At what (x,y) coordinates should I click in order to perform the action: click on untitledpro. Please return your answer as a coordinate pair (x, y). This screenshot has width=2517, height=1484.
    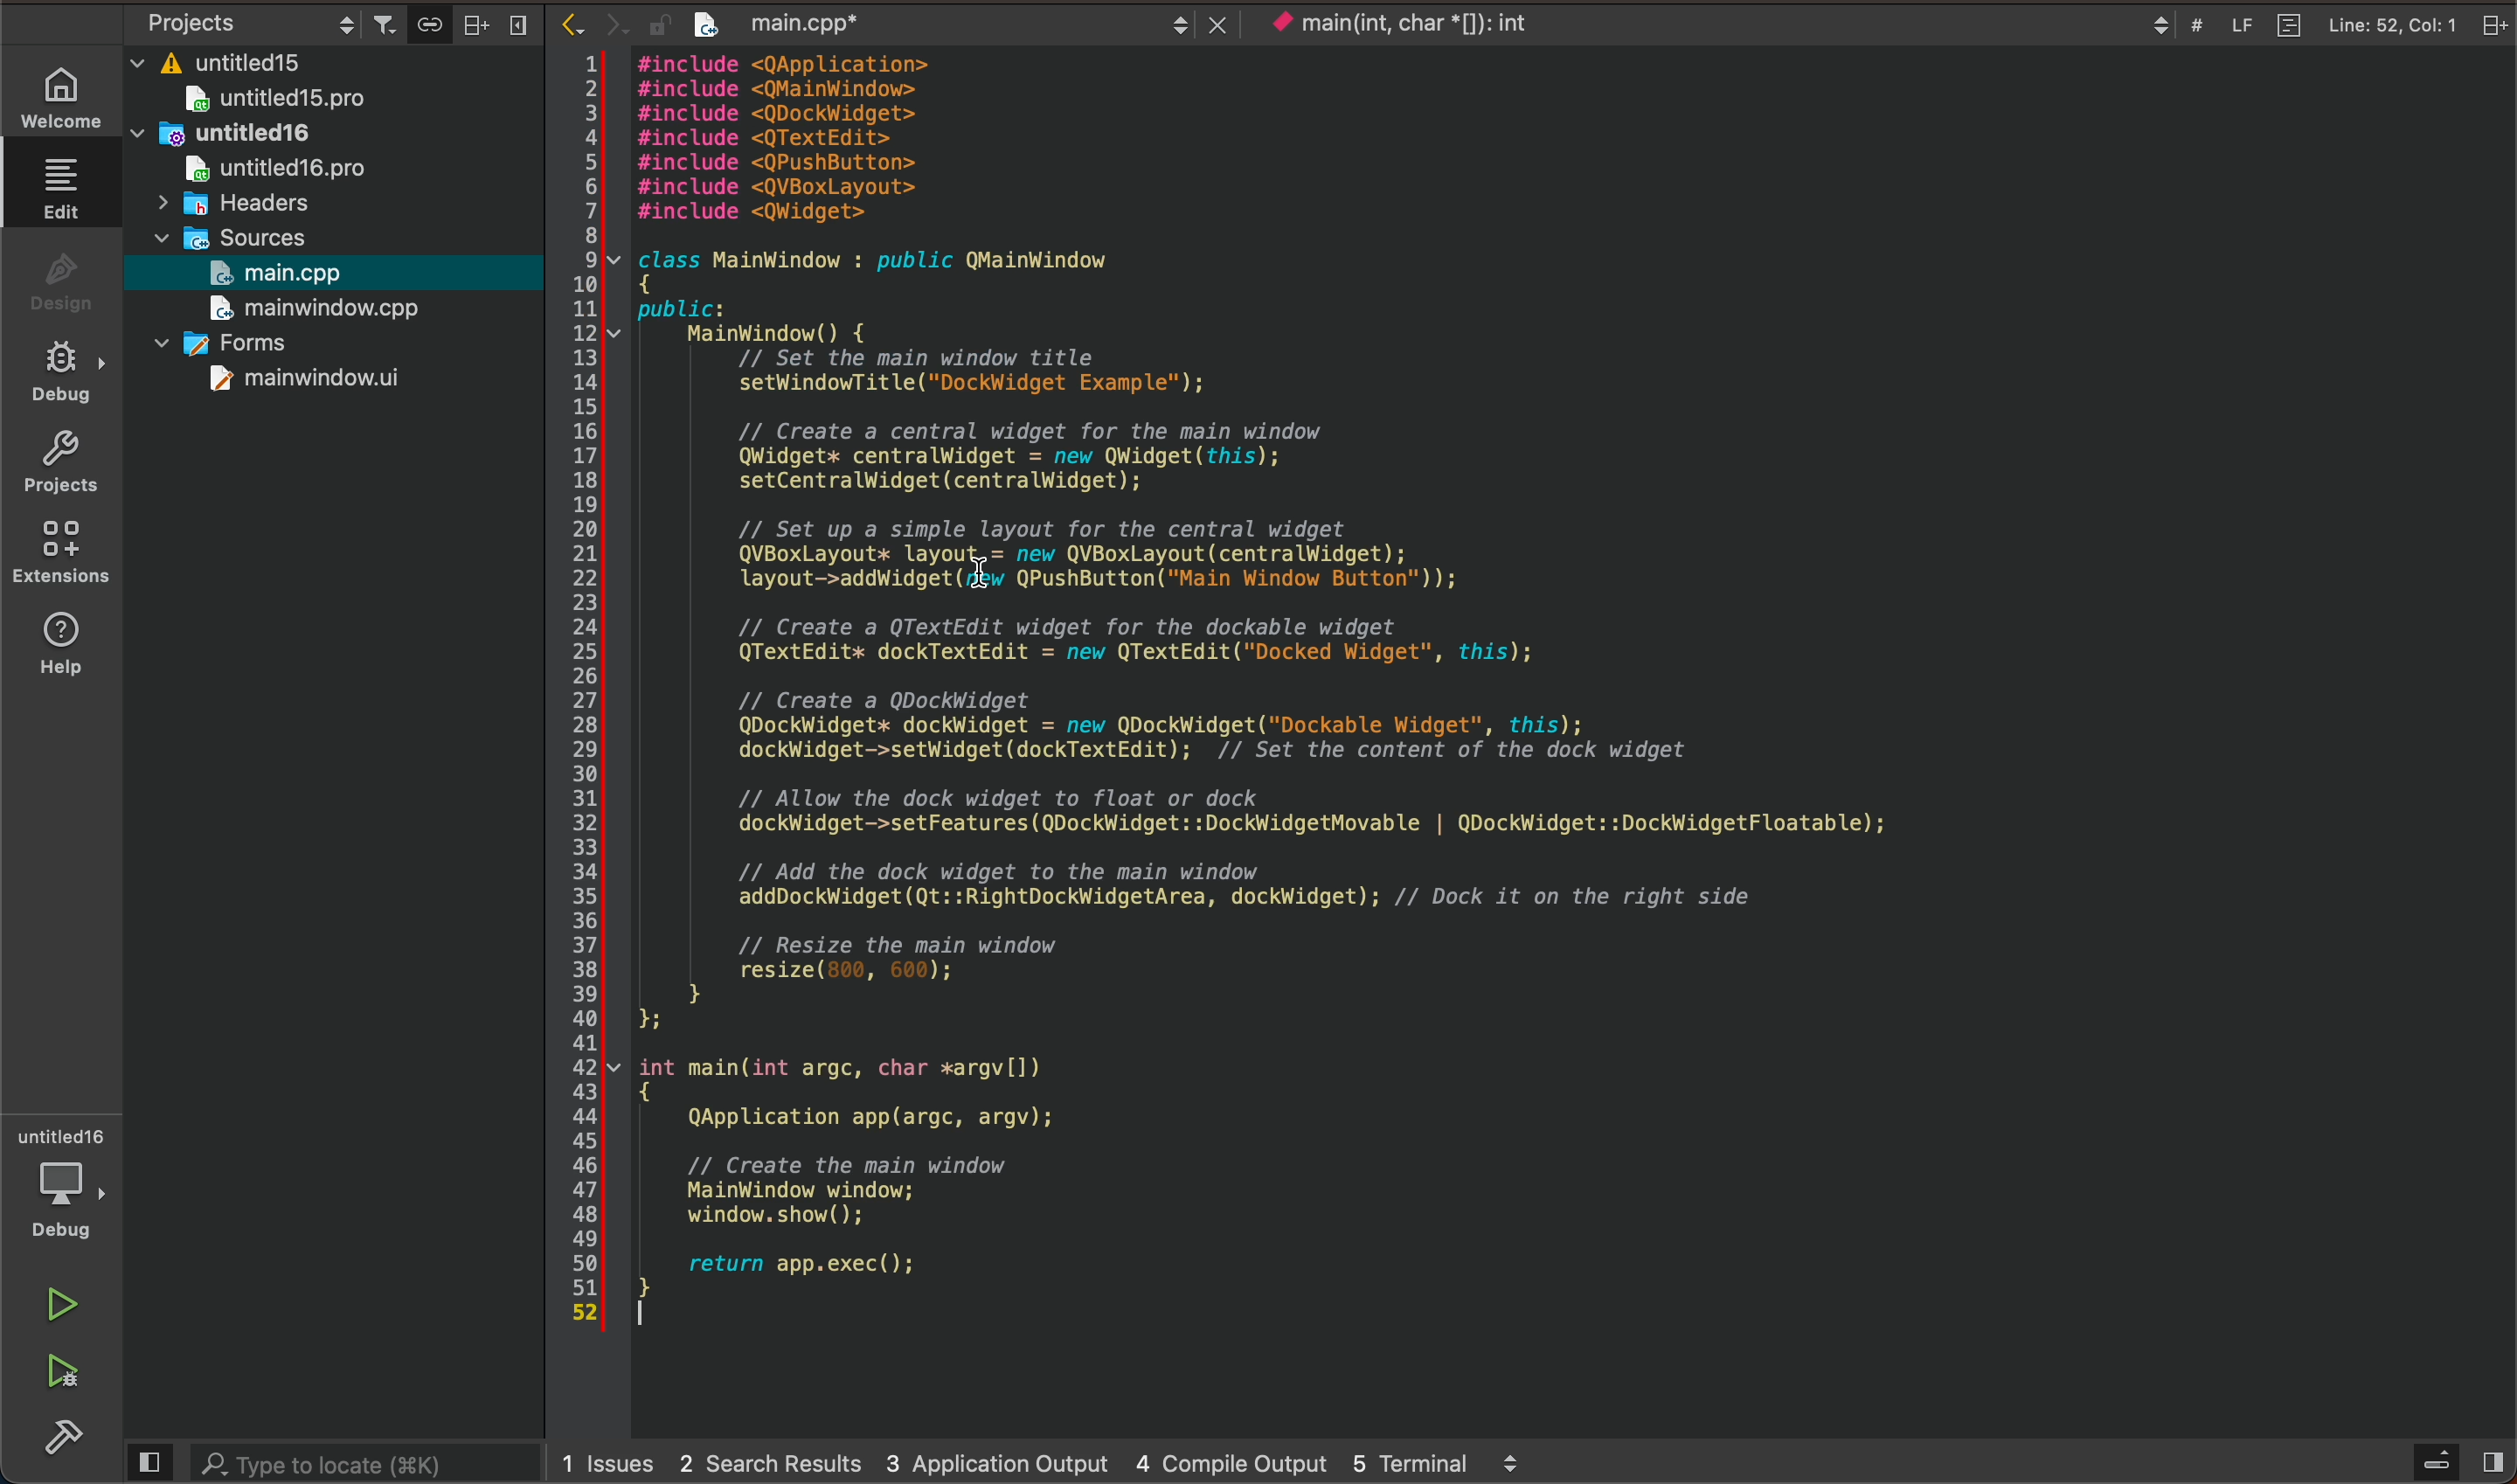
    Looking at the image, I should click on (285, 170).